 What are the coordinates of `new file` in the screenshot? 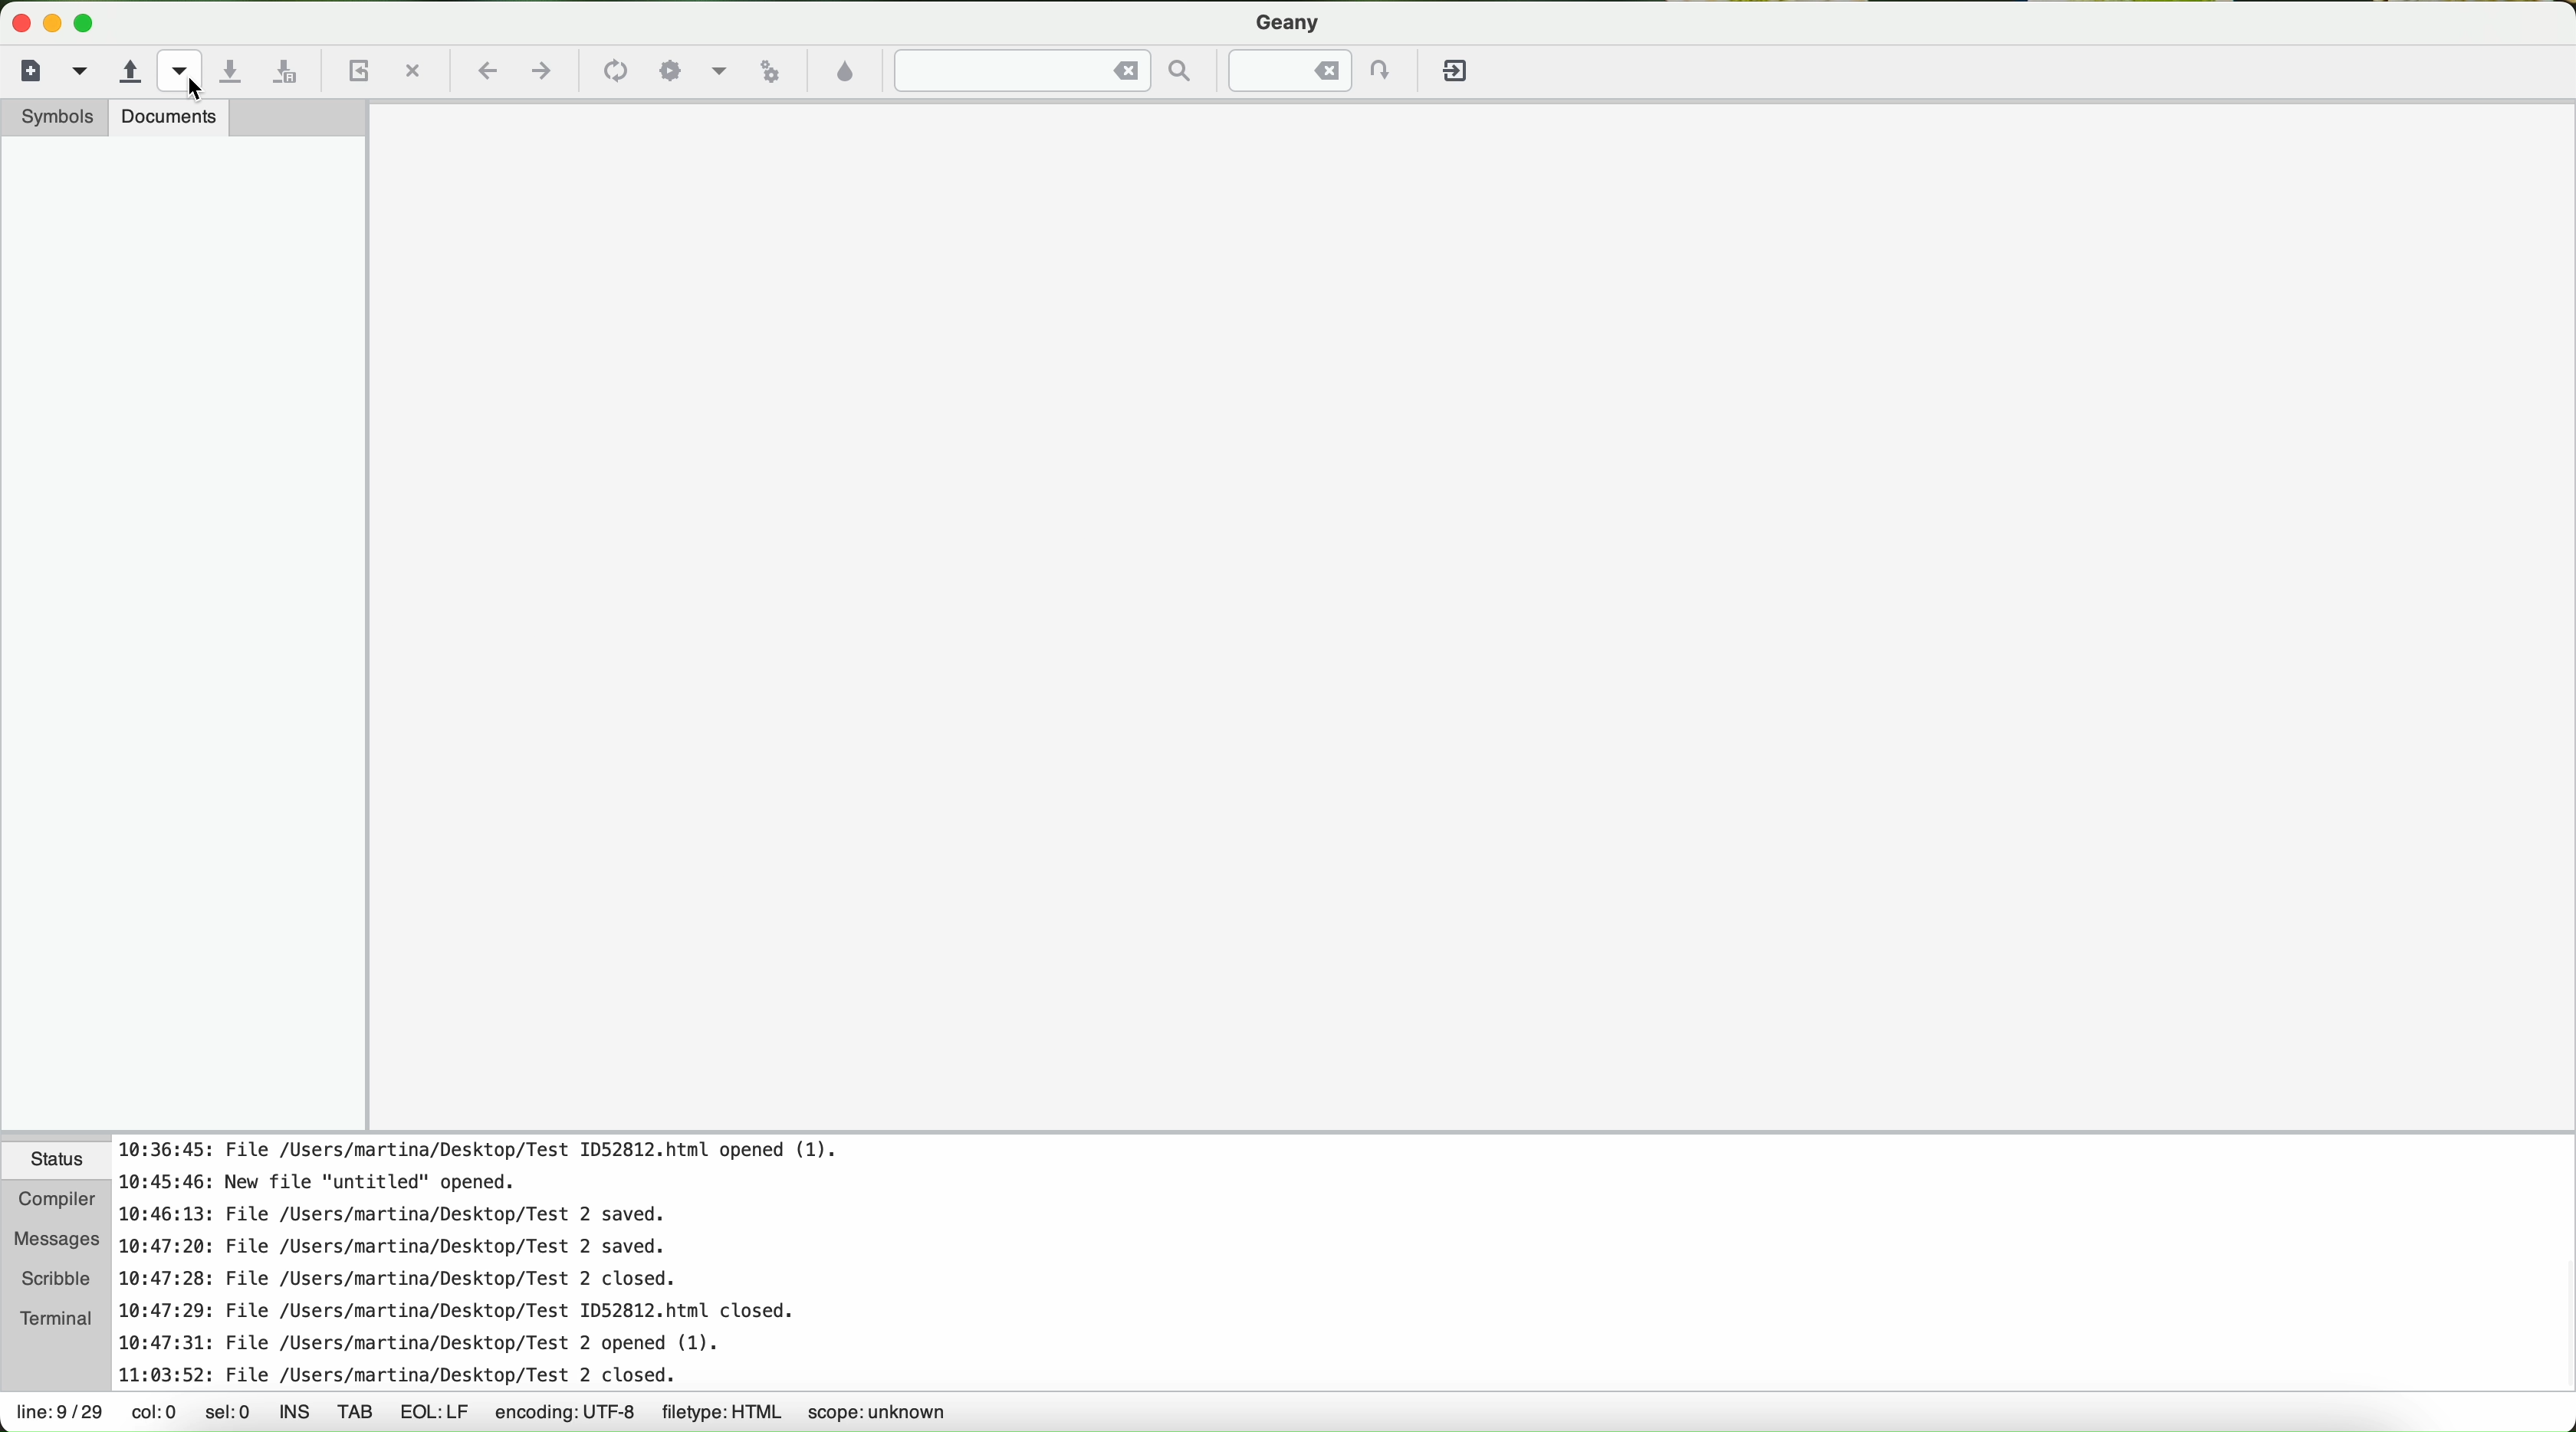 It's located at (42, 71).